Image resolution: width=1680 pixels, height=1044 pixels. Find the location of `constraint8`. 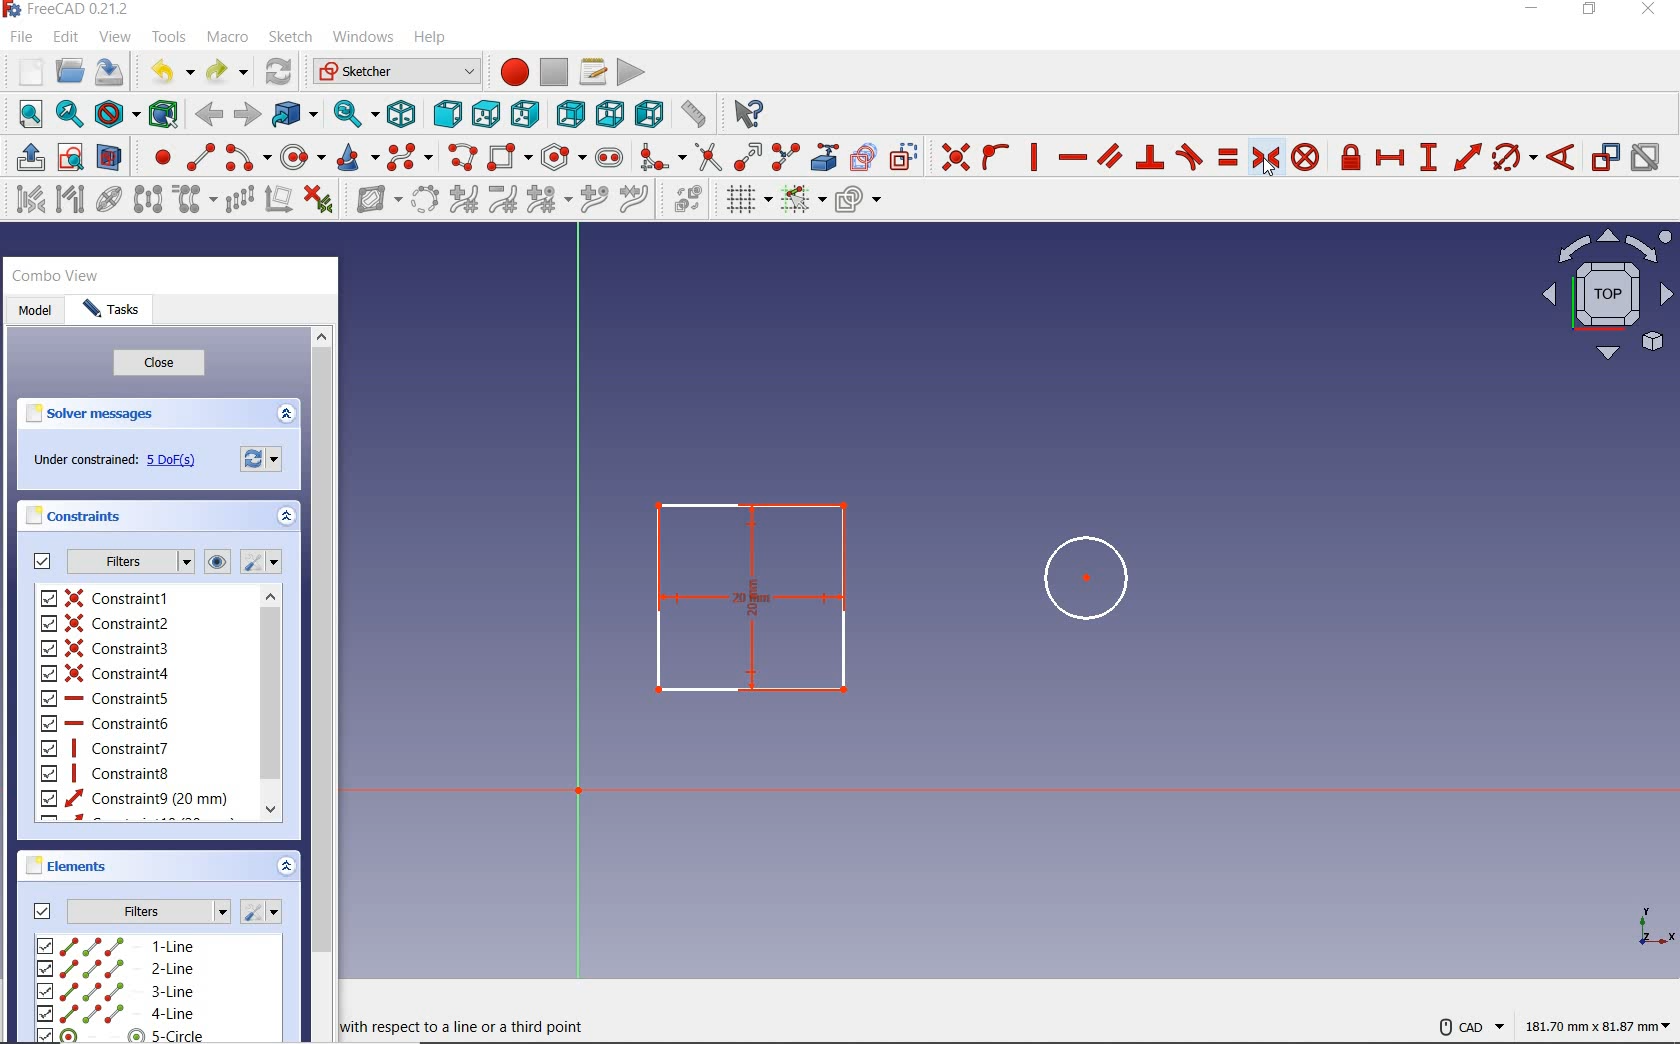

constraint8 is located at coordinates (108, 773).